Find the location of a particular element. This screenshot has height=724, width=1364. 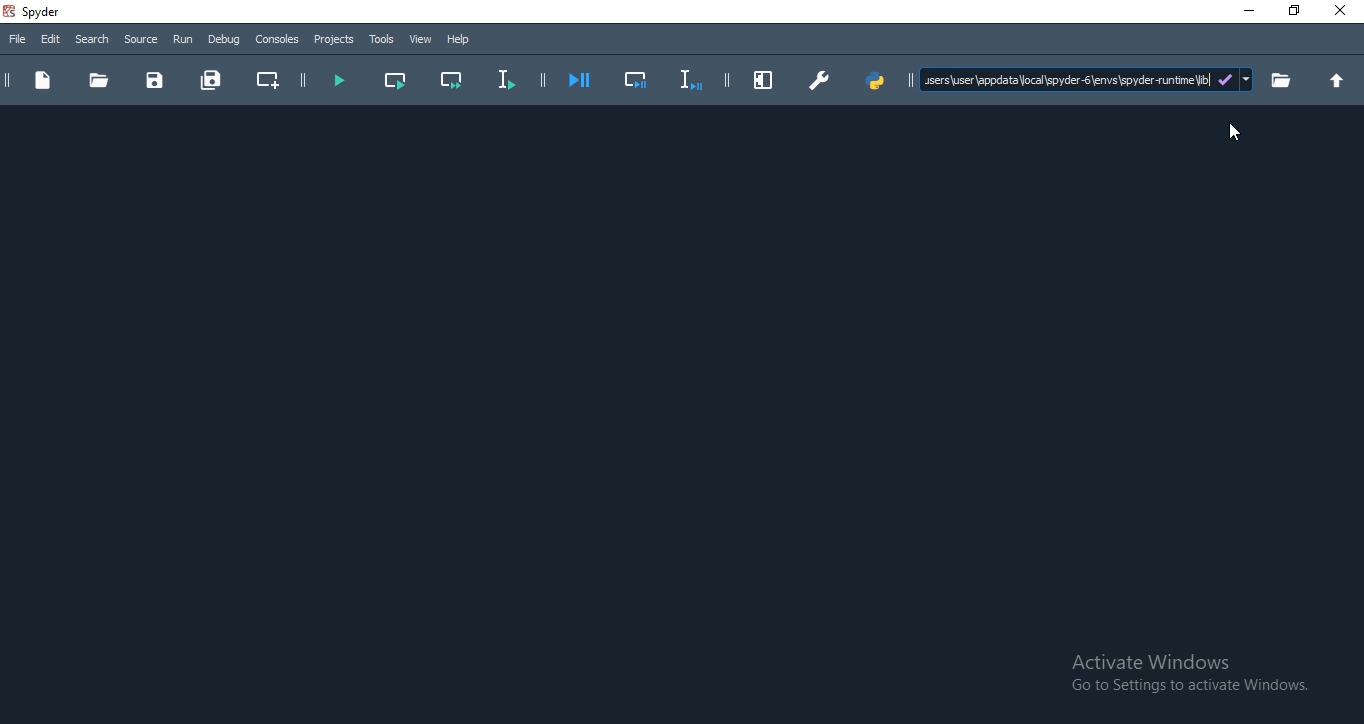

document is located at coordinates (42, 82).